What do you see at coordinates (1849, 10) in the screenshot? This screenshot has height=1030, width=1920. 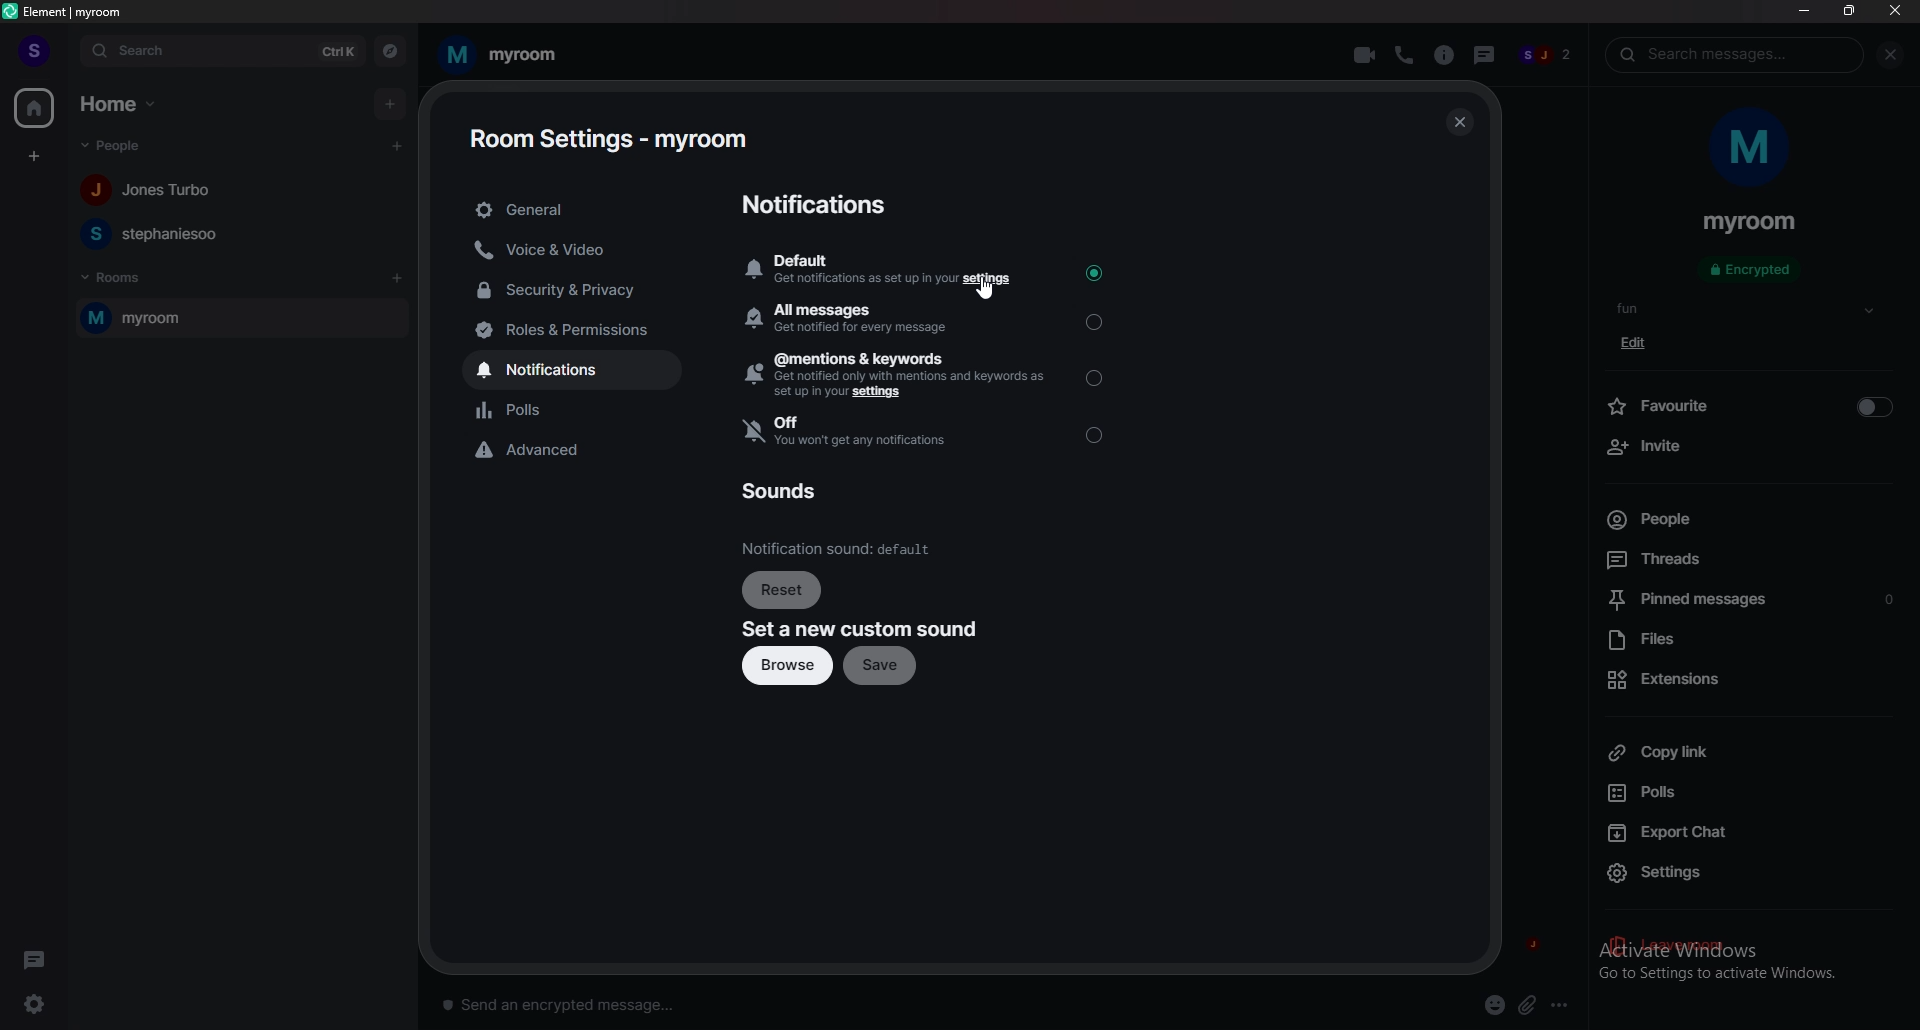 I see `resize` at bounding box center [1849, 10].